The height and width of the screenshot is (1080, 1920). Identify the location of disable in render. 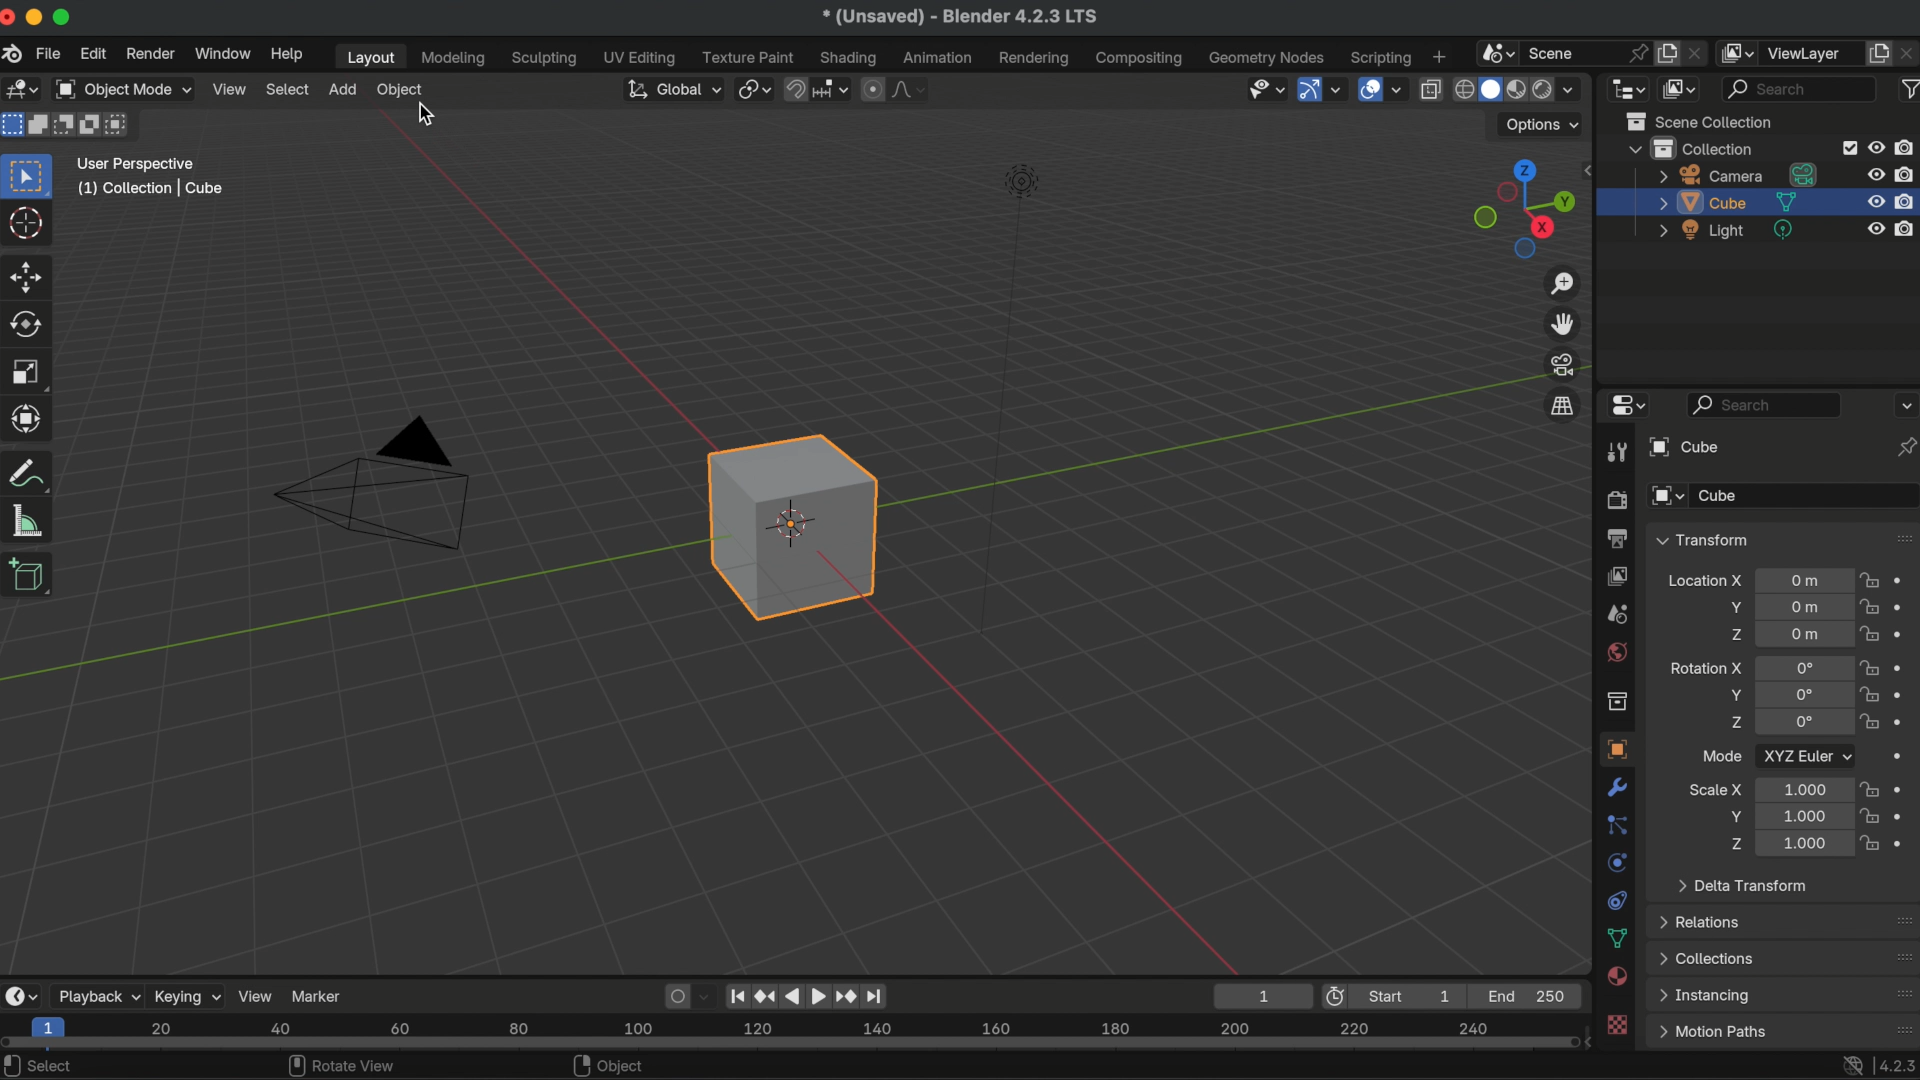
(1907, 147).